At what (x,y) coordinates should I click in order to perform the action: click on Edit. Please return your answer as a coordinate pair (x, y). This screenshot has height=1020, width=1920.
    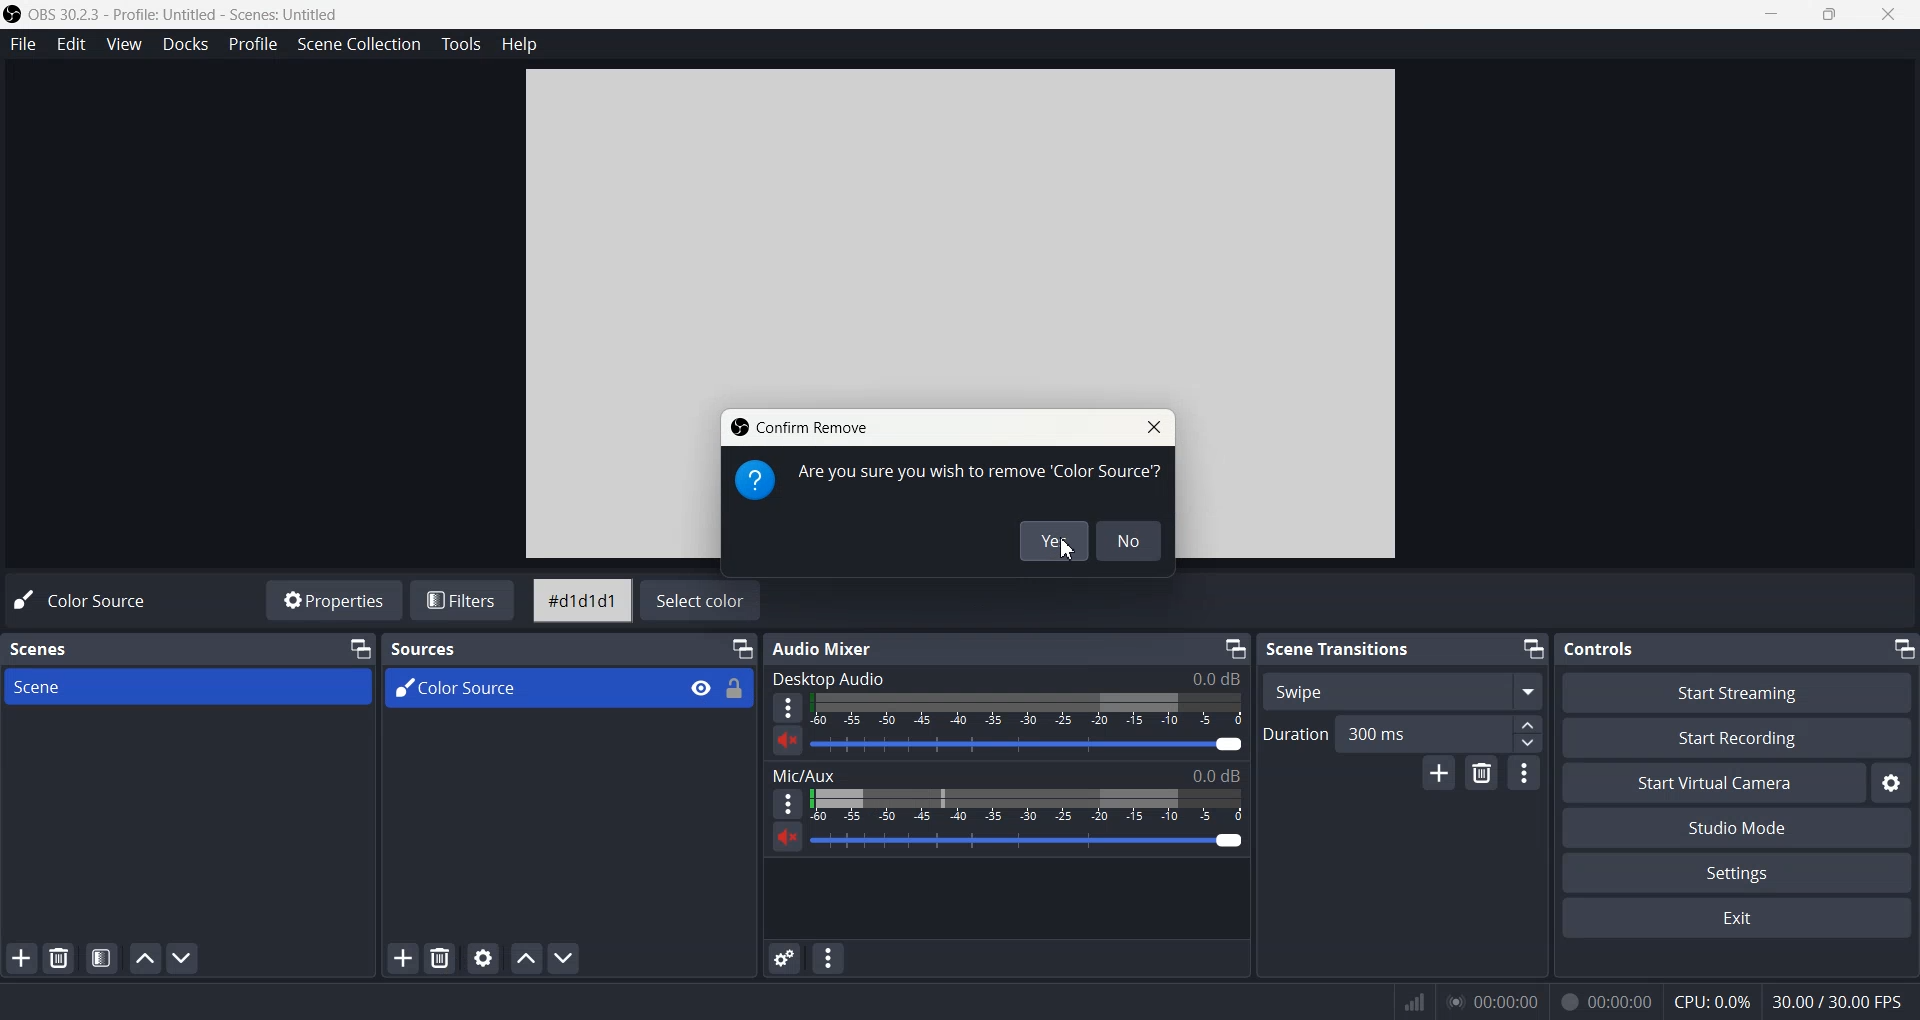
    Looking at the image, I should click on (72, 44).